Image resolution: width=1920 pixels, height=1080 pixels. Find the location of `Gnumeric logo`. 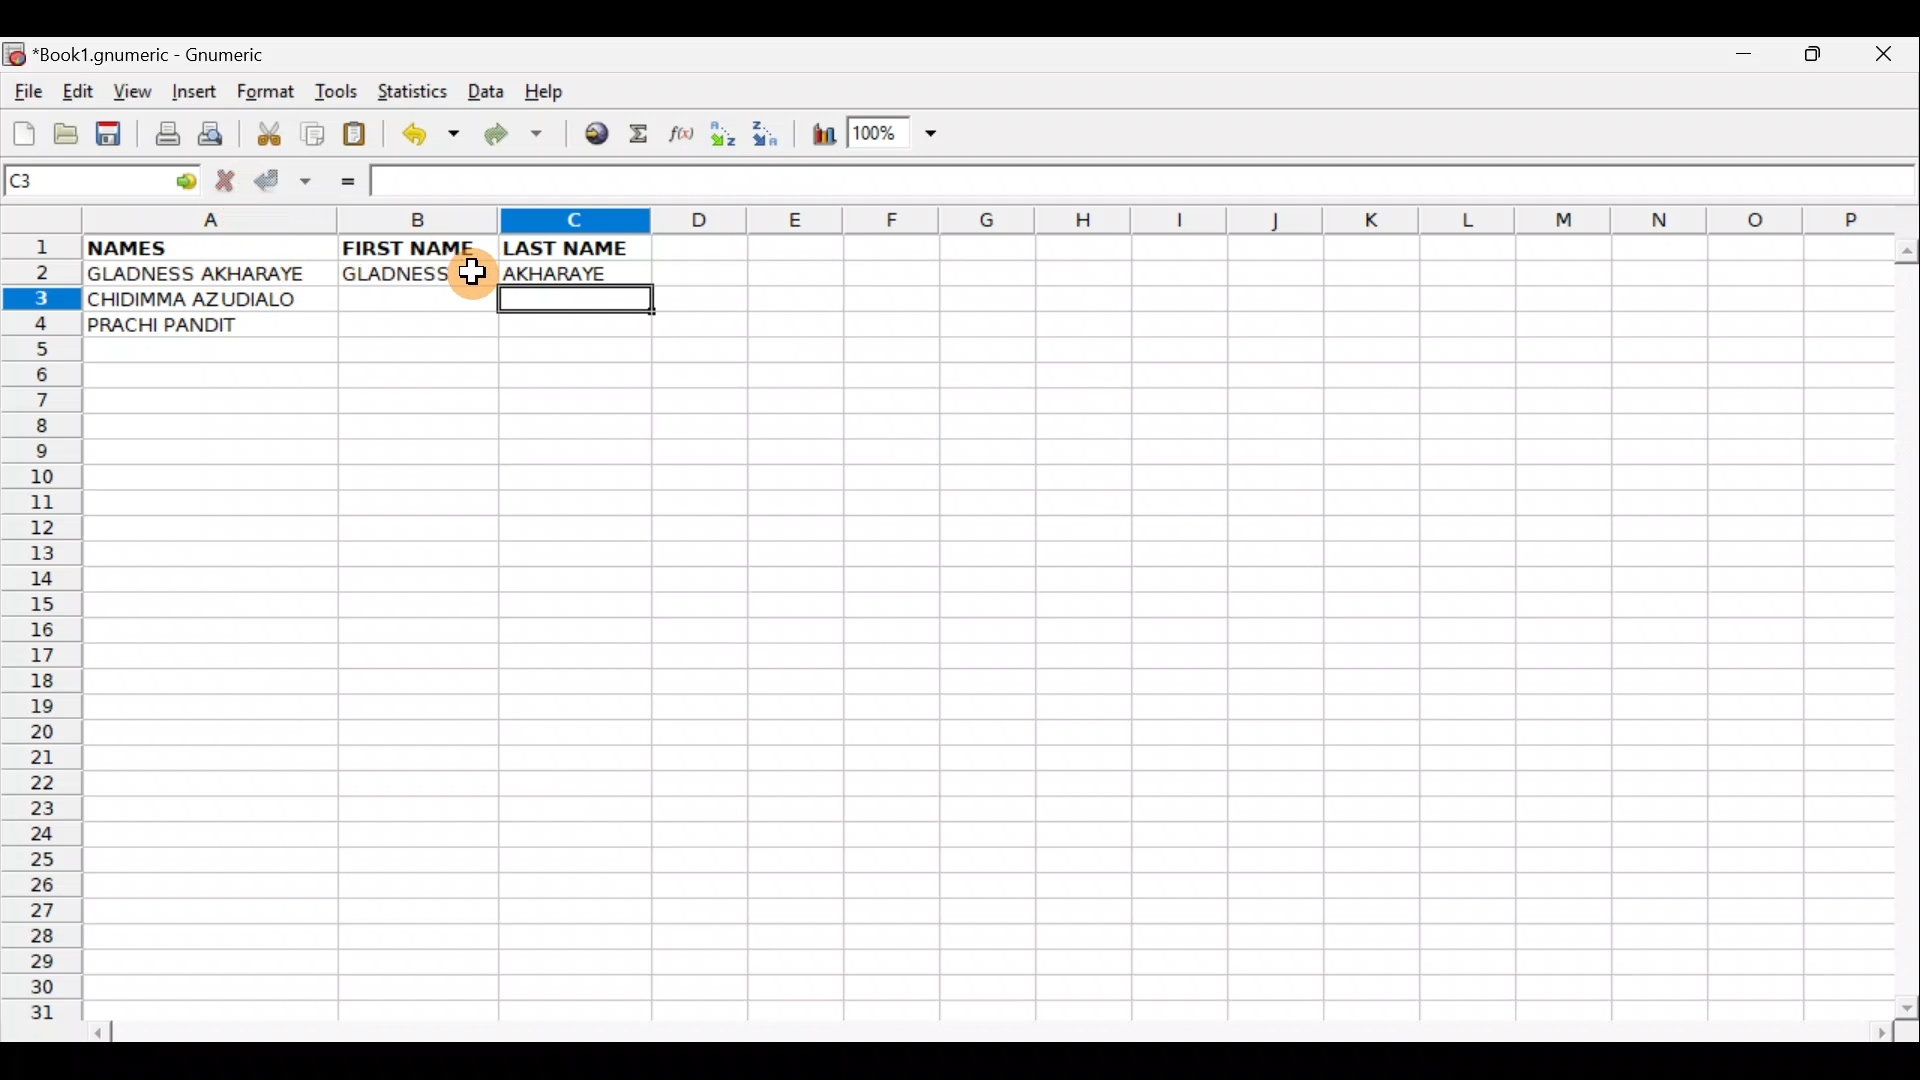

Gnumeric logo is located at coordinates (14, 56).